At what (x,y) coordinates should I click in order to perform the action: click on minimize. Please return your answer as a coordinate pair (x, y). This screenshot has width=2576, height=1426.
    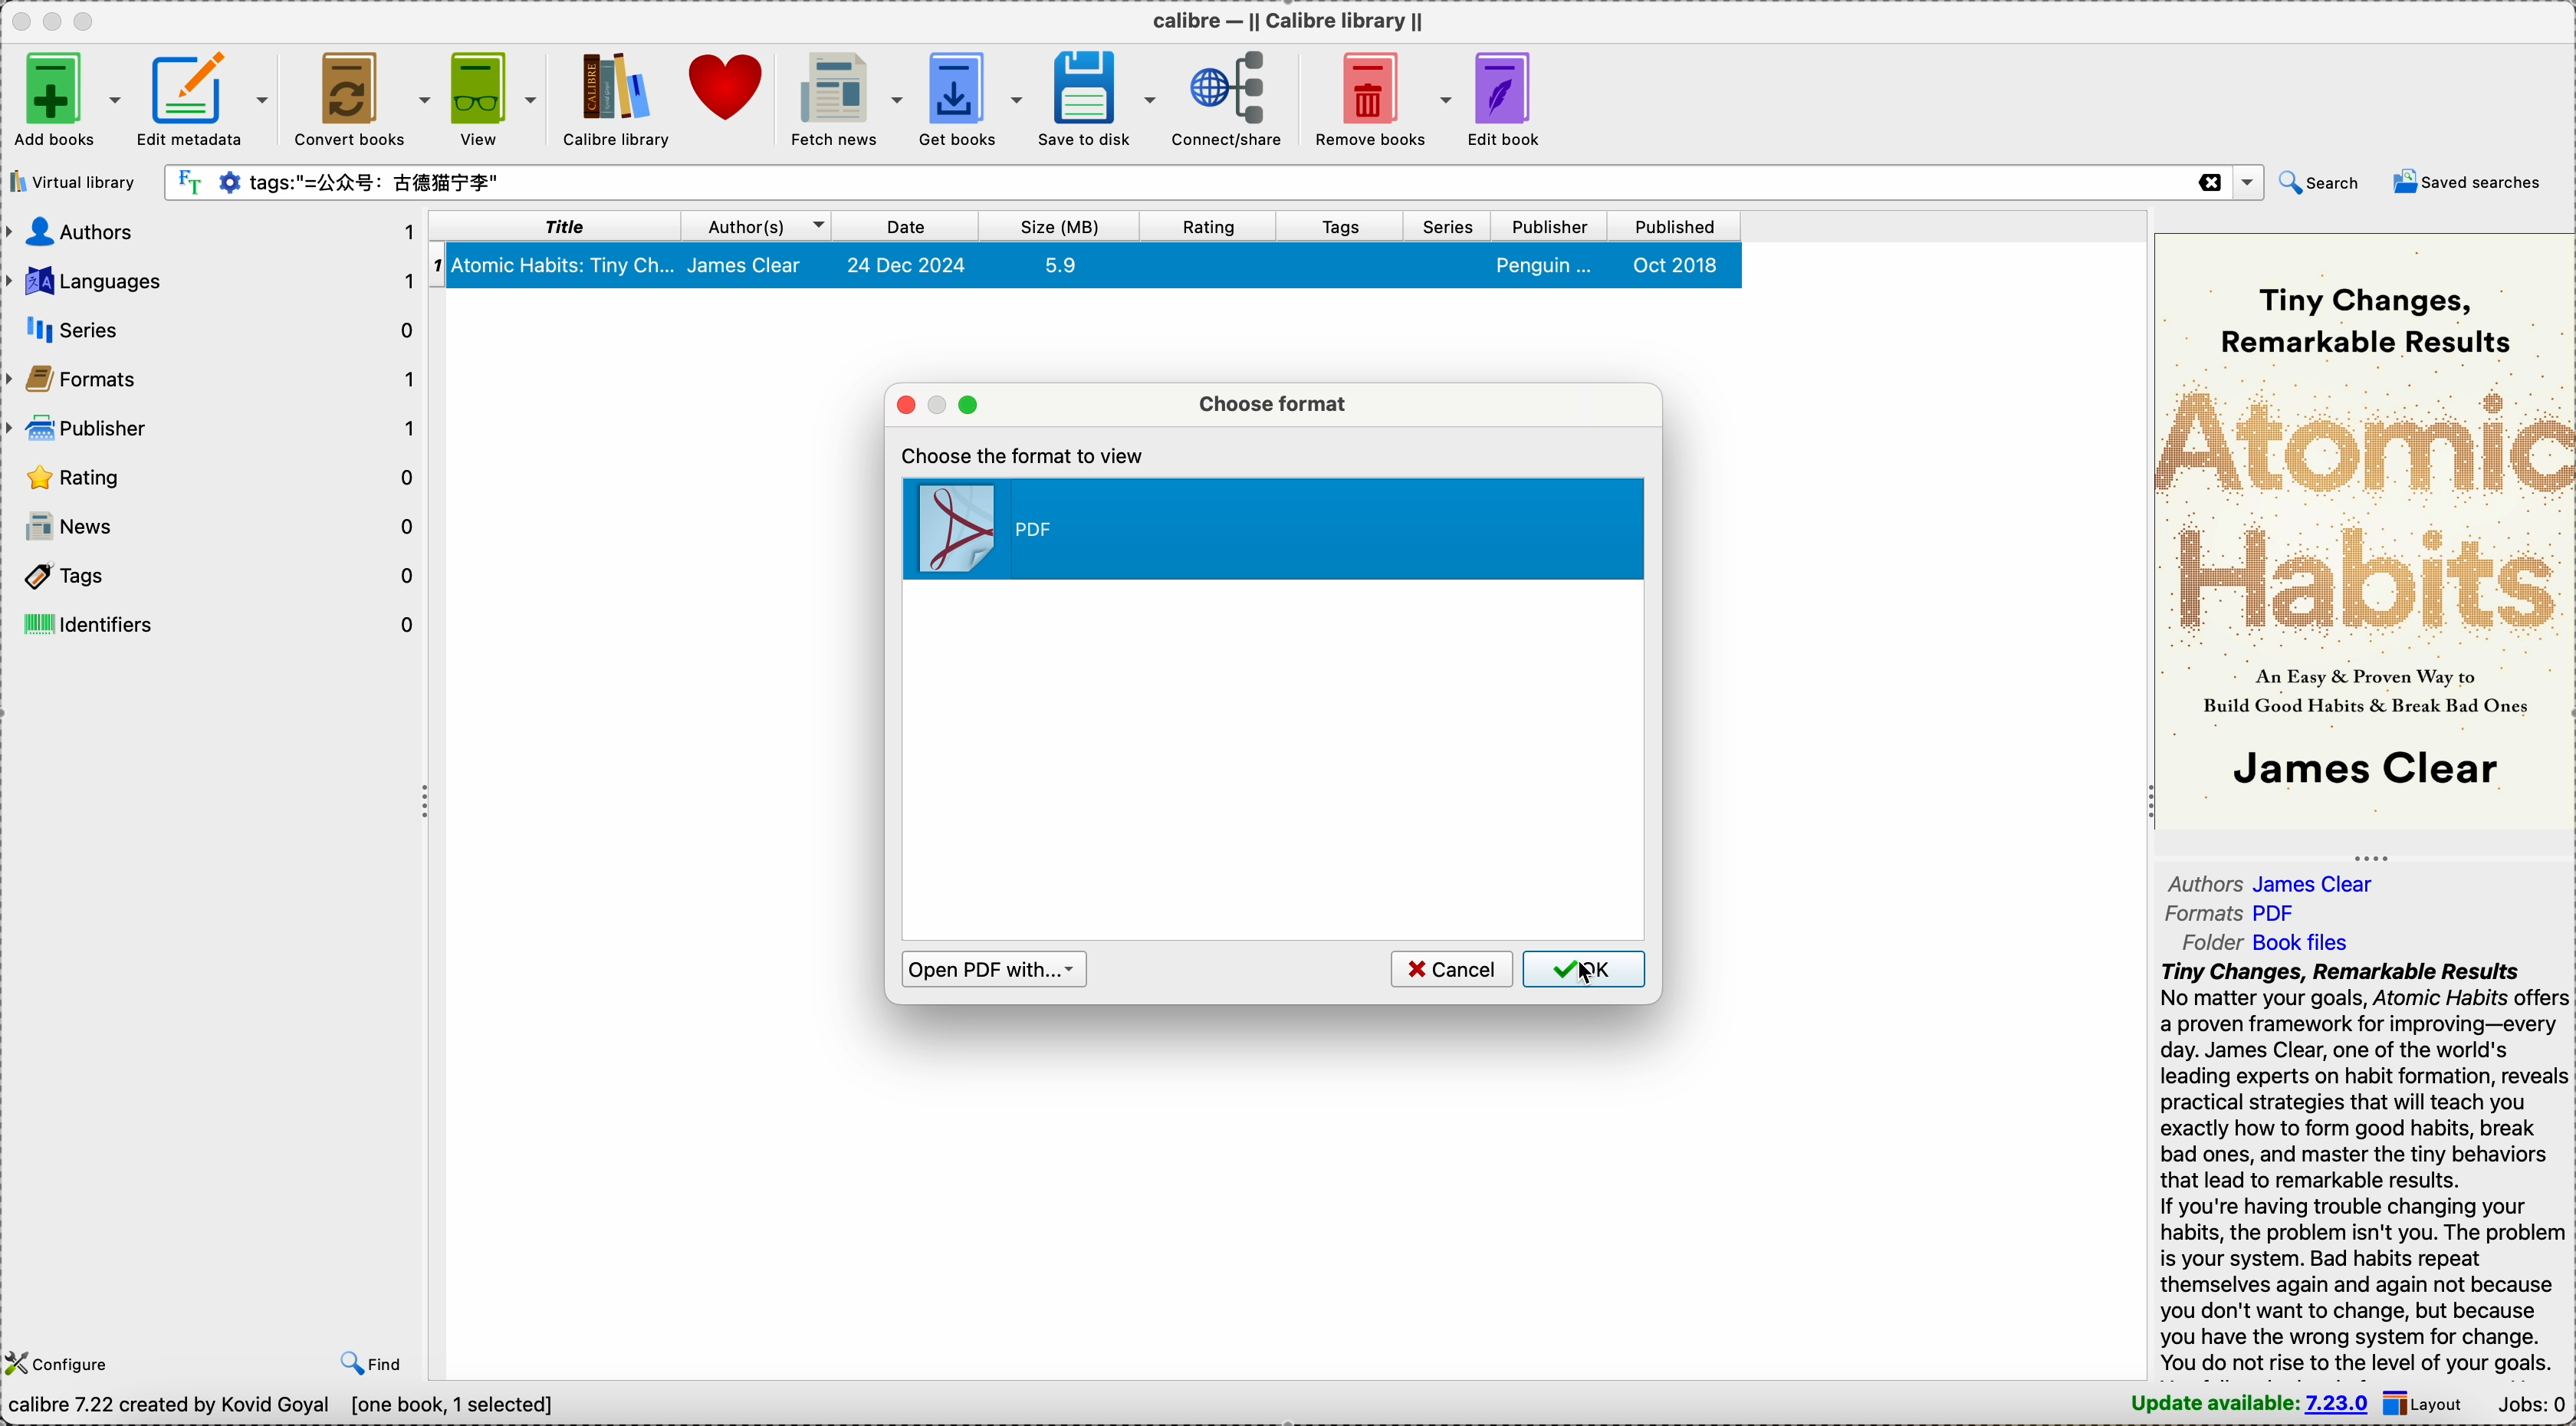
    Looking at the image, I should click on (945, 404).